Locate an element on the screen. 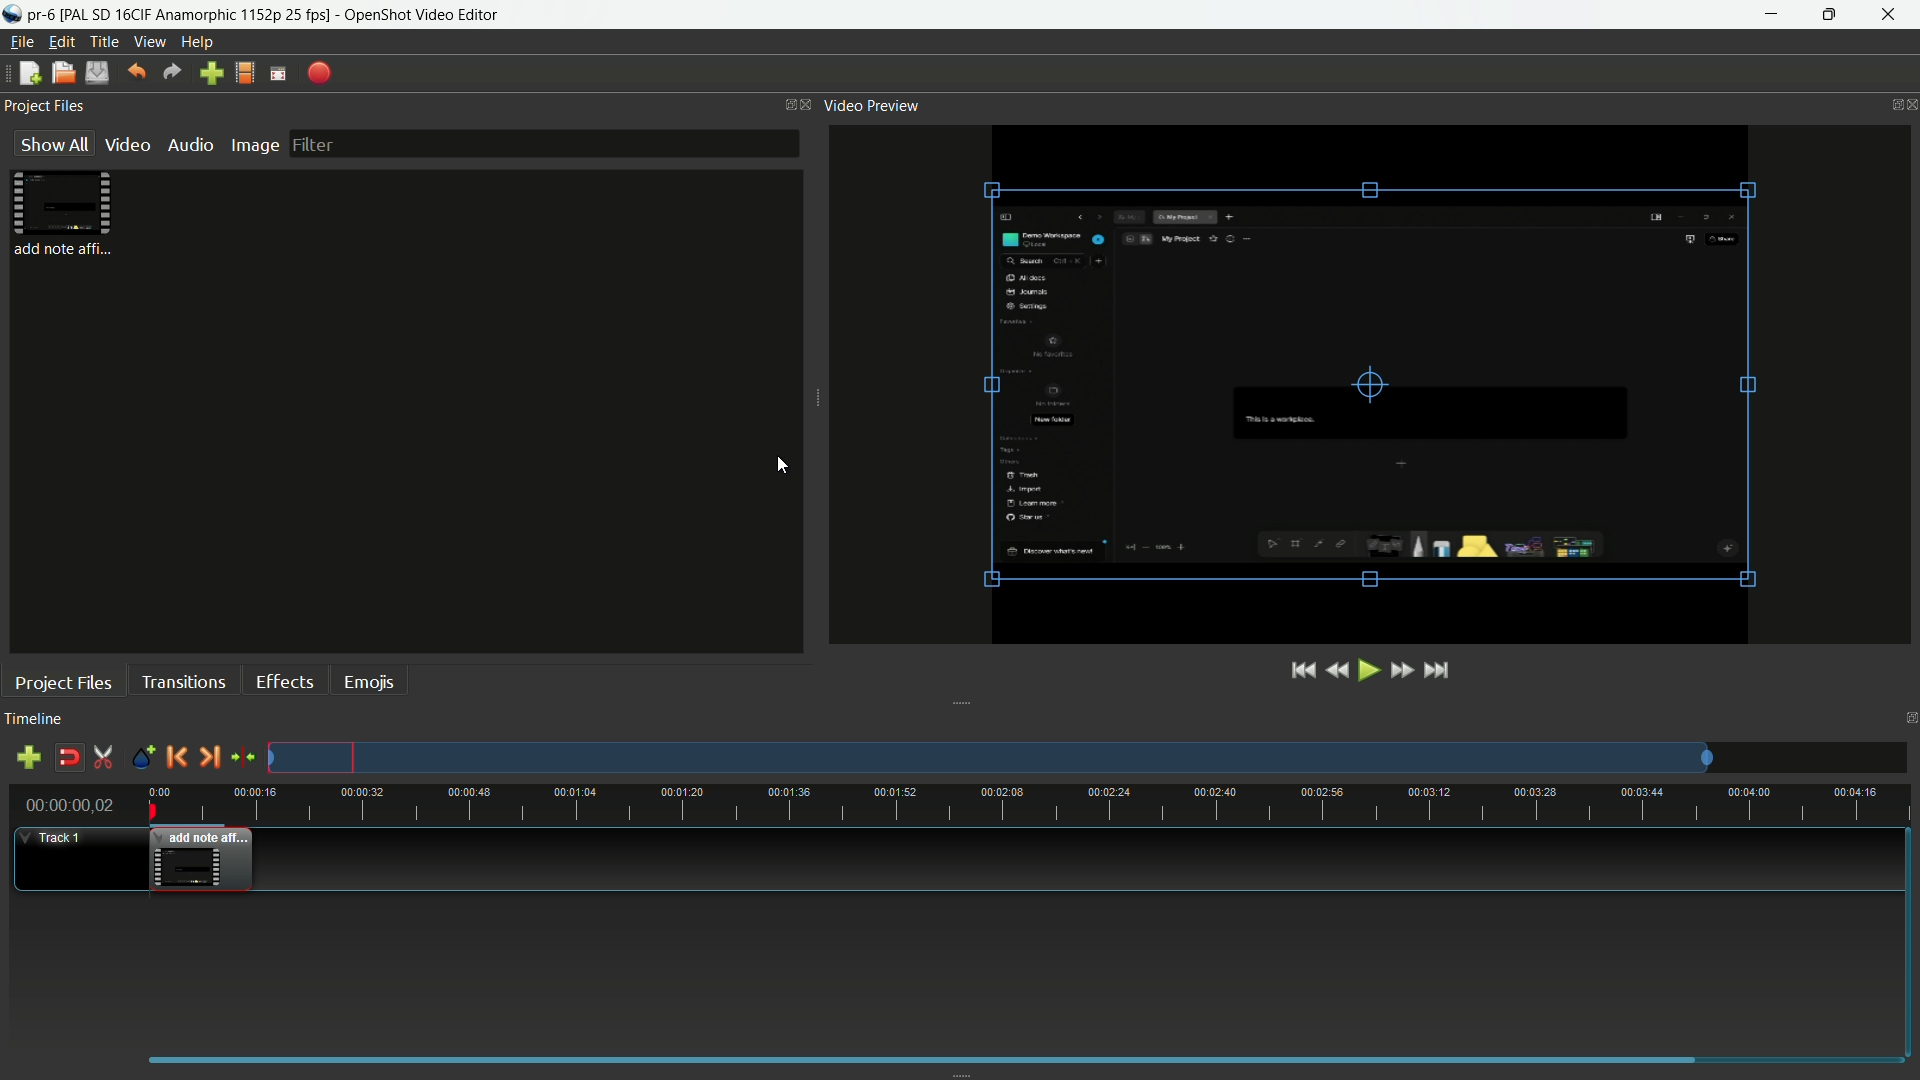  profile is located at coordinates (197, 15).